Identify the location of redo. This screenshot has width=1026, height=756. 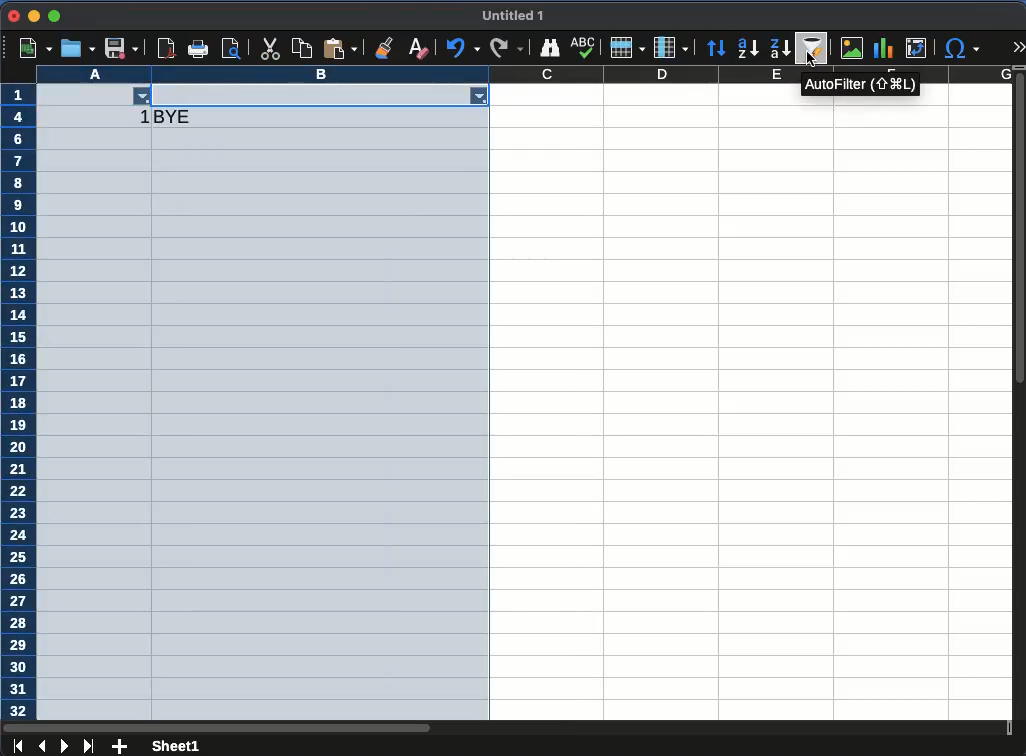
(505, 48).